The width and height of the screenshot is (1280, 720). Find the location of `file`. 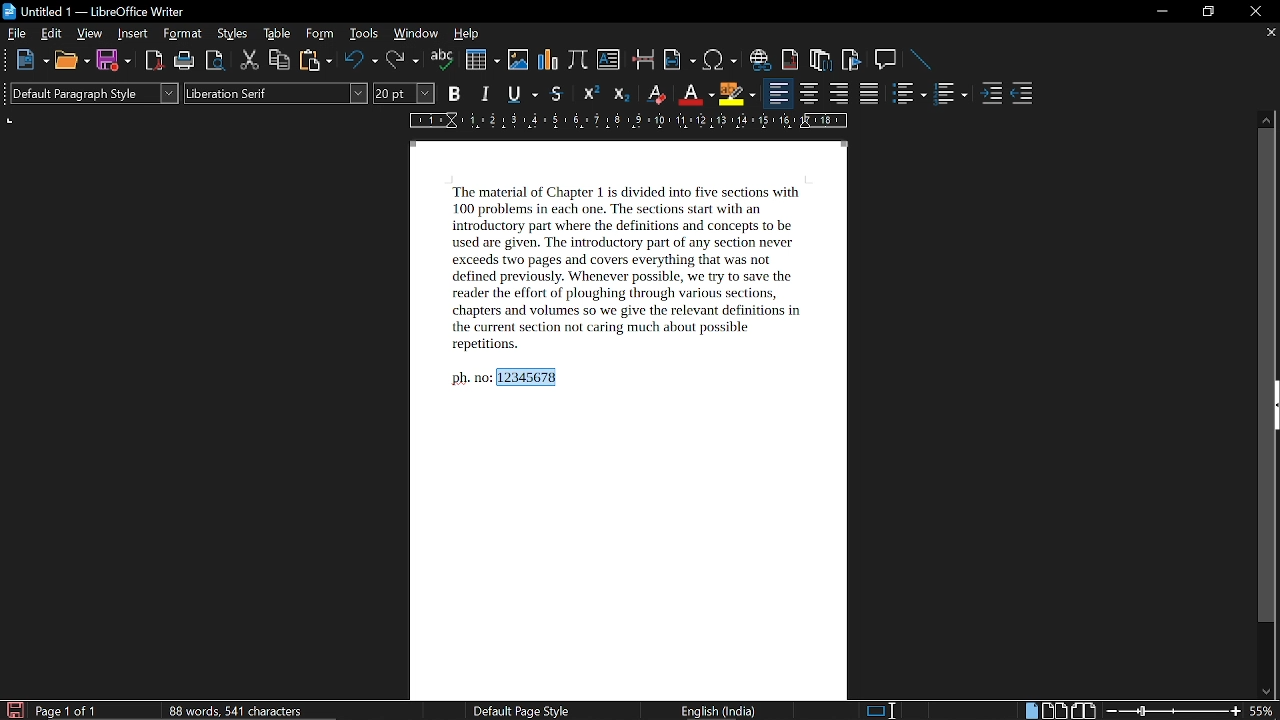

file is located at coordinates (18, 34).